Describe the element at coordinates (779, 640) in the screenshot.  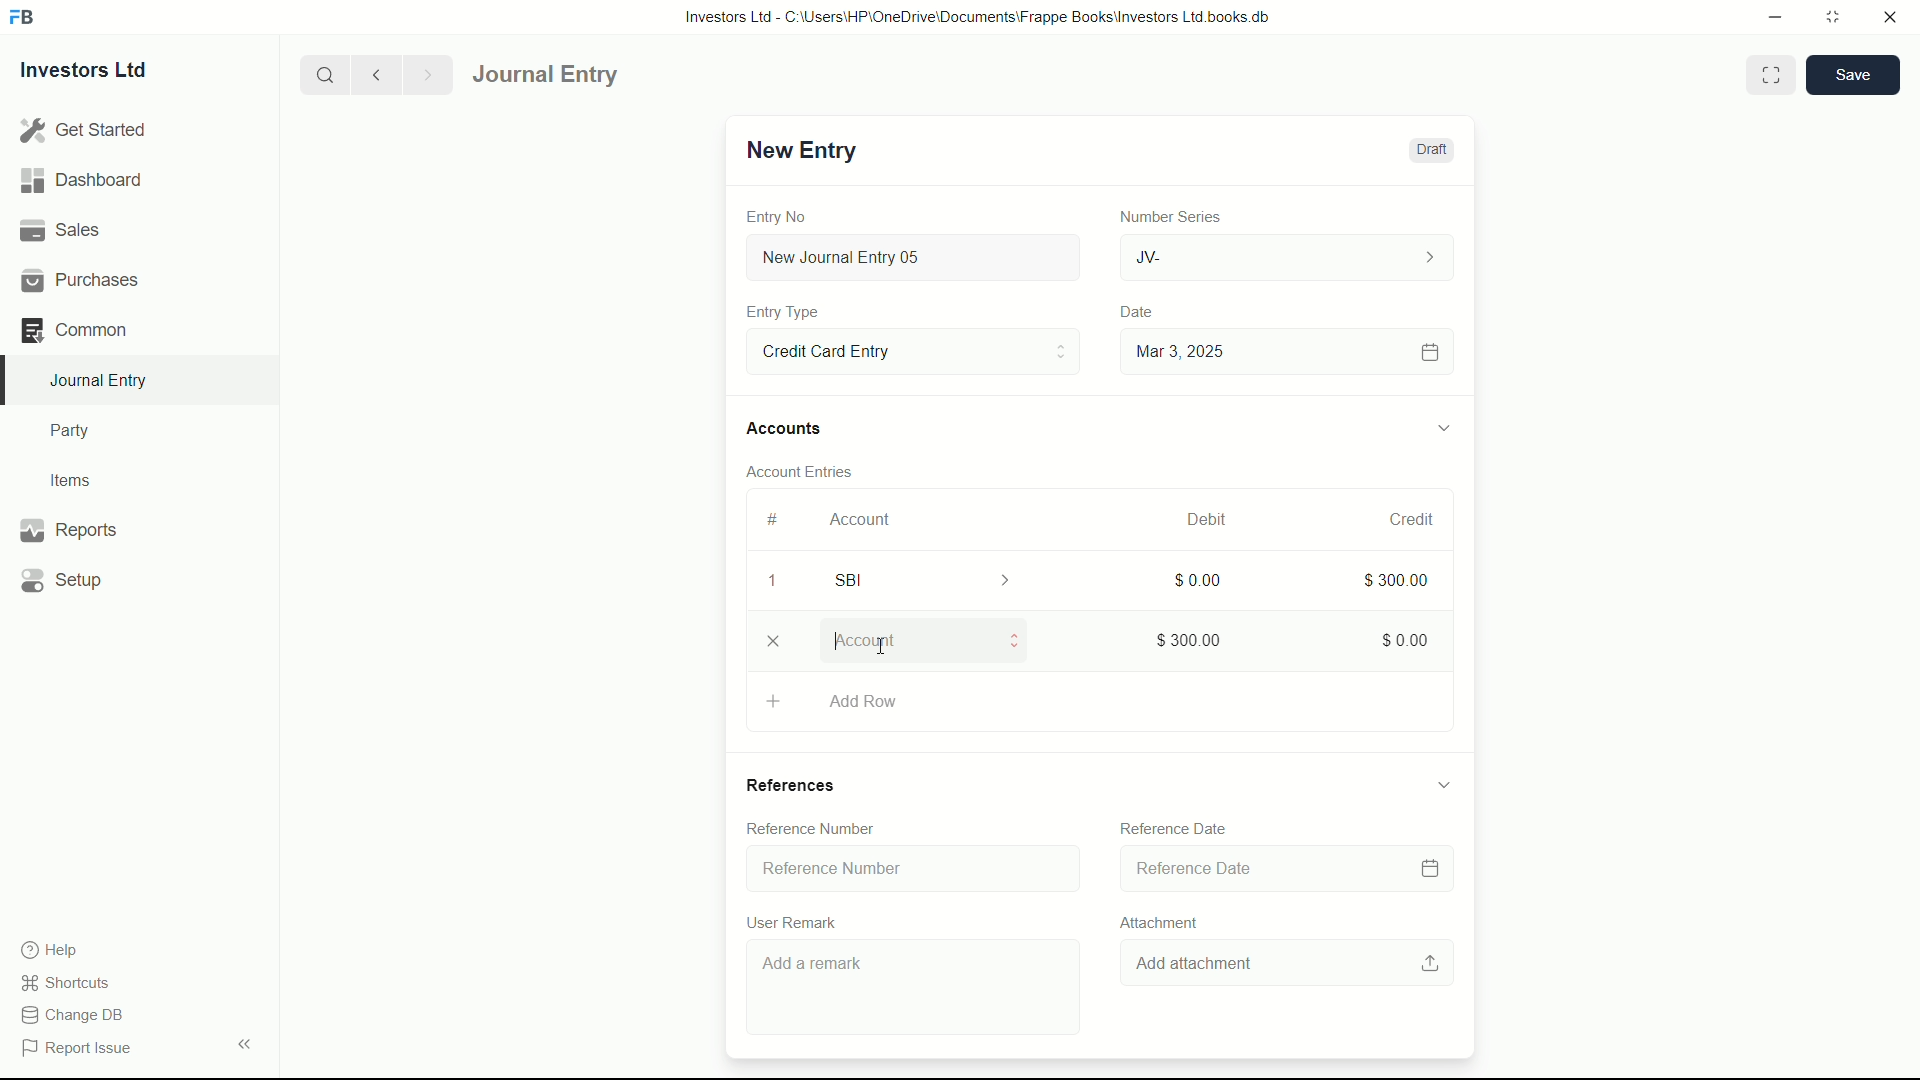
I see `close` at that location.